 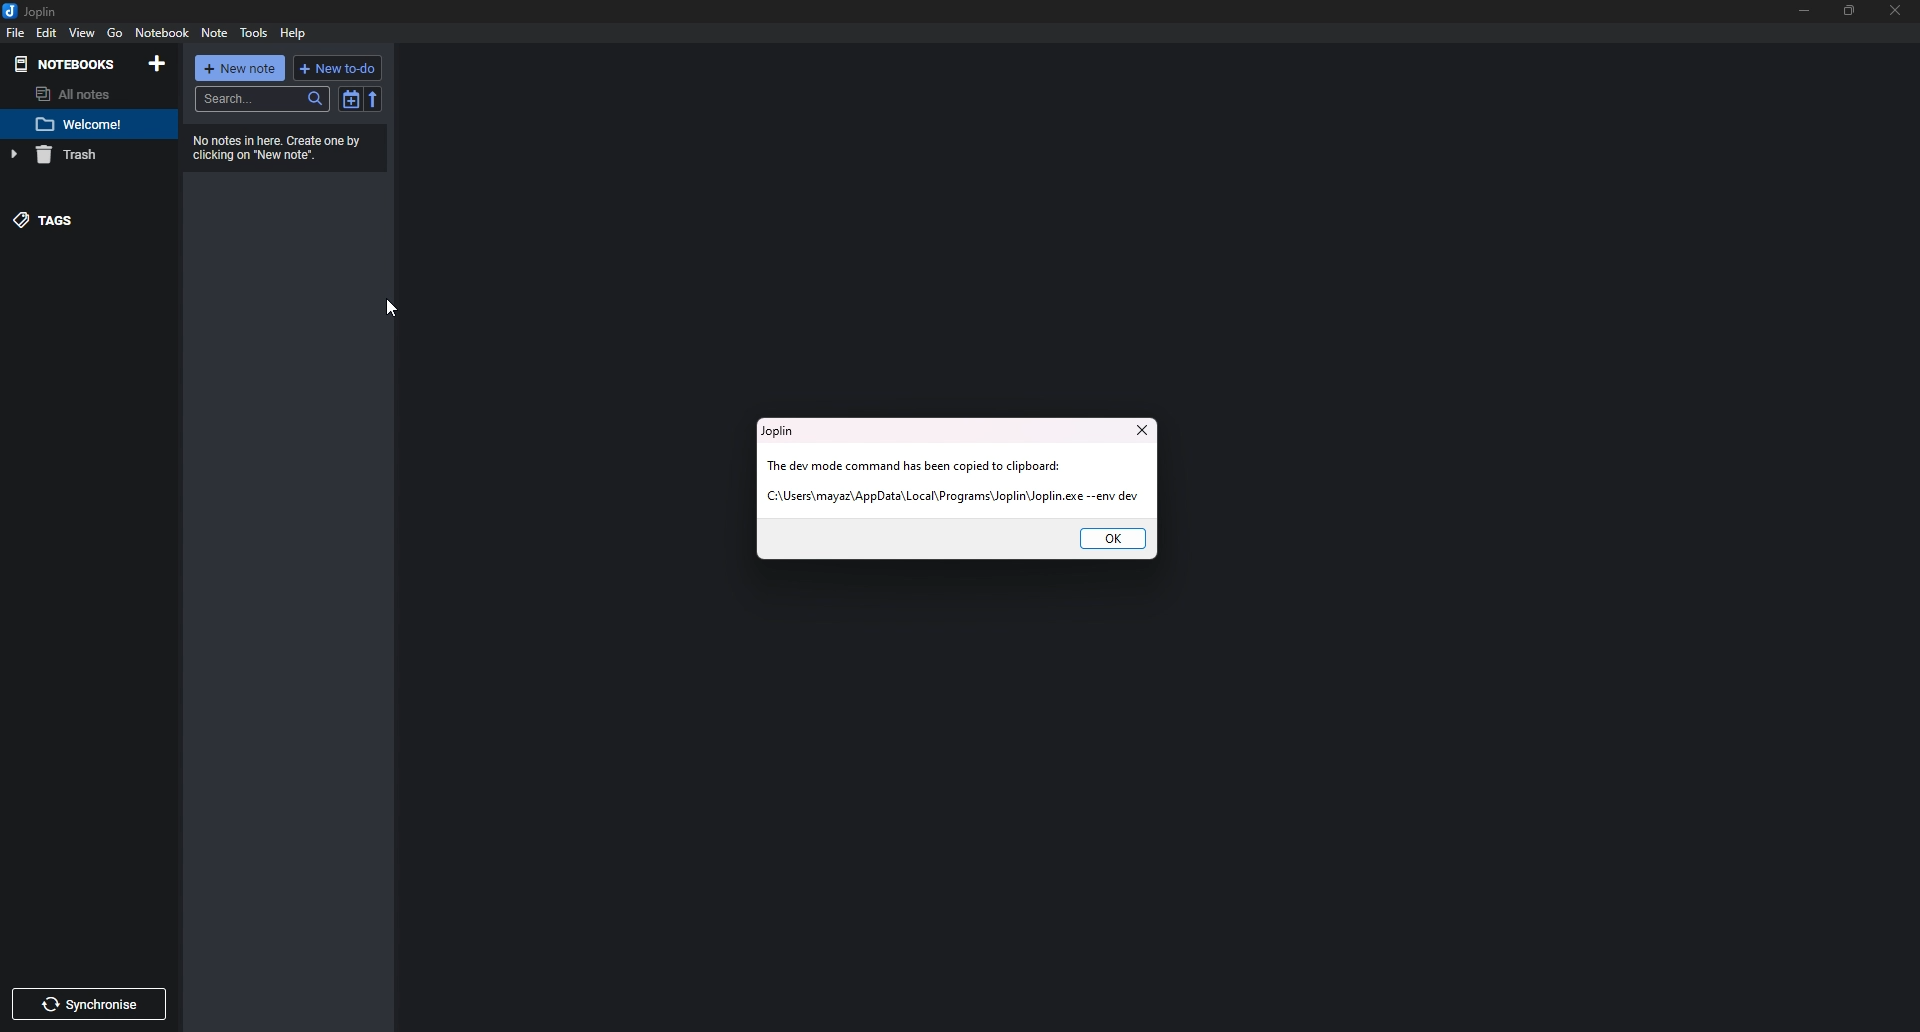 I want to click on Trash, so click(x=80, y=155).